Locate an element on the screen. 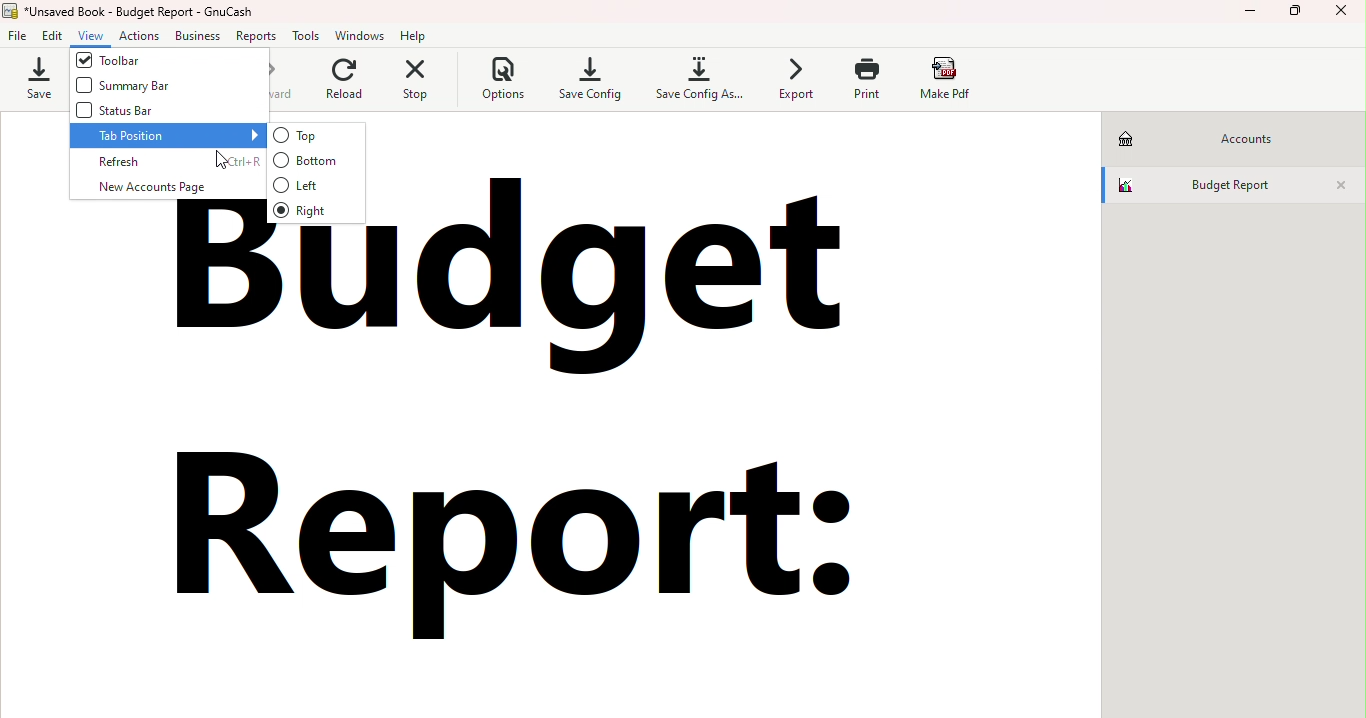  Right is located at coordinates (316, 209).